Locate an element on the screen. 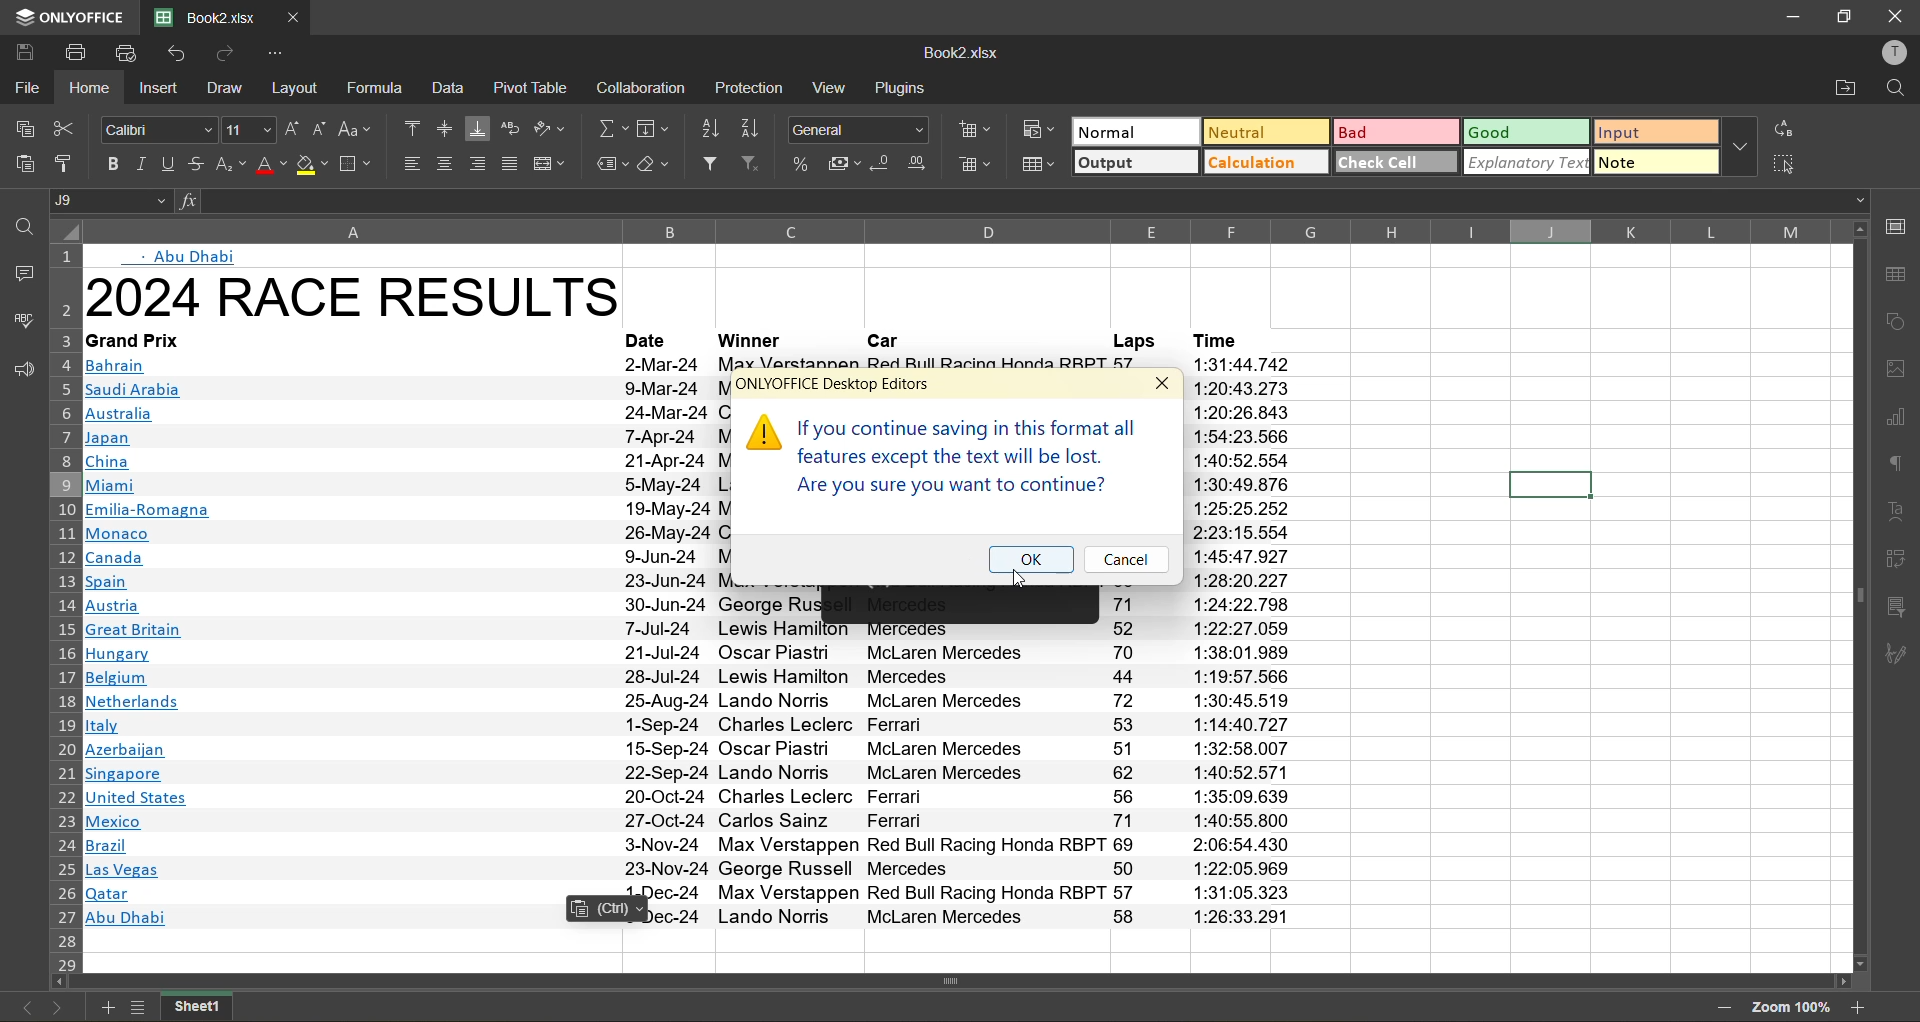  neutral is located at coordinates (1268, 132).